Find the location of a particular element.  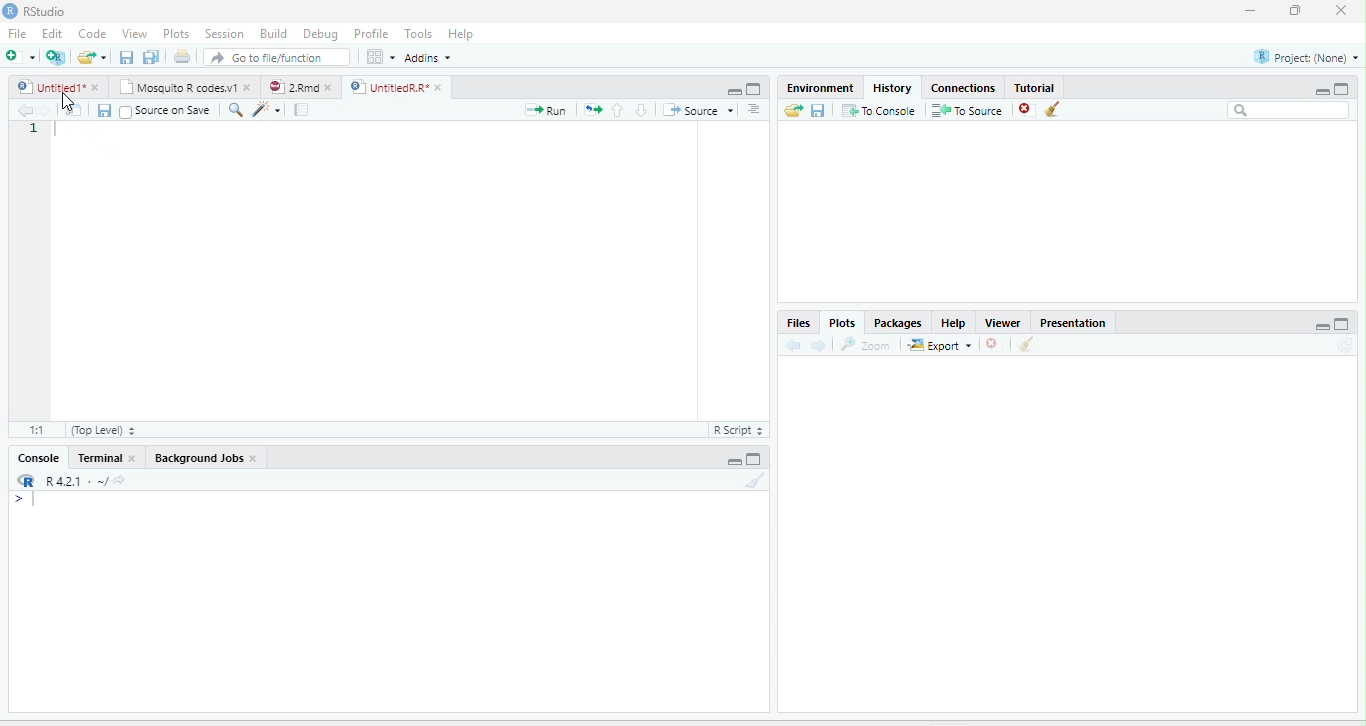

2.Rmd is located at coordinates (291, 87).